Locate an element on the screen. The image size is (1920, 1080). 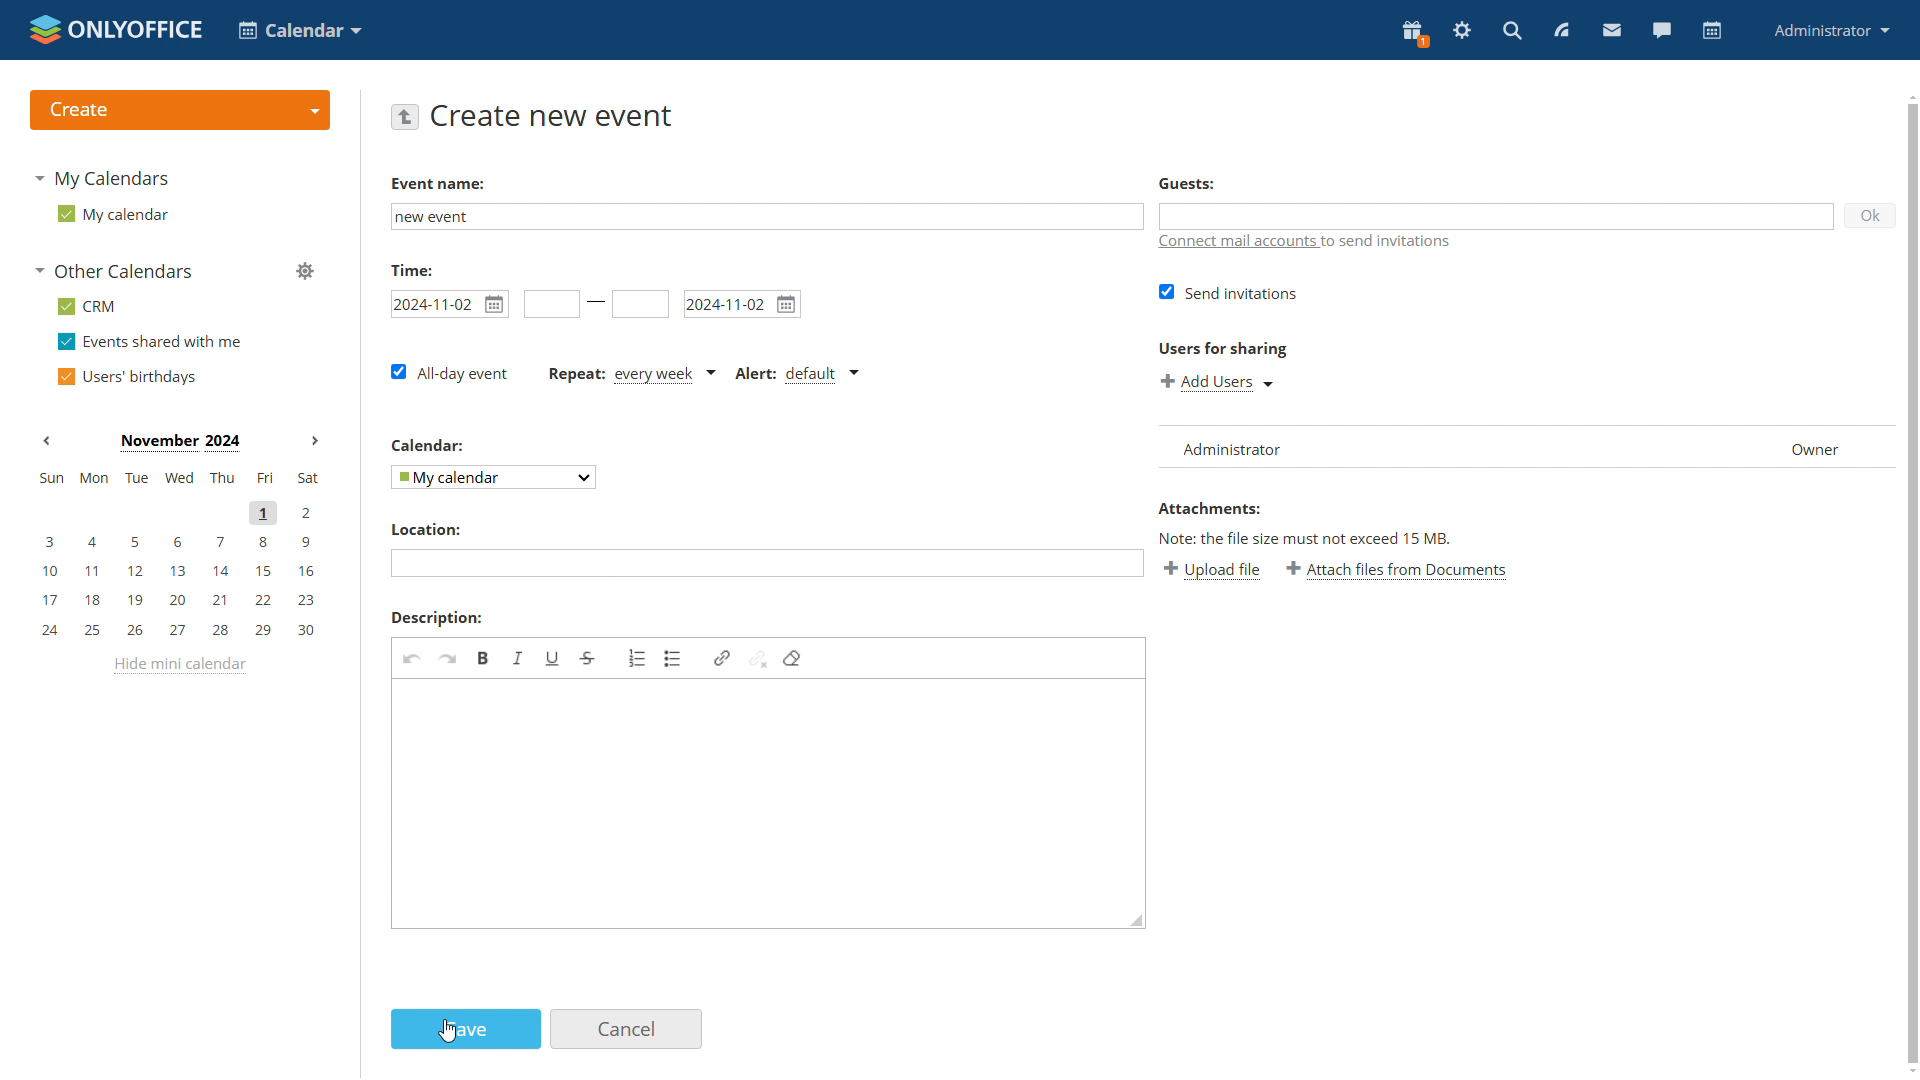
administrator is located at coordinates (1833, 29).